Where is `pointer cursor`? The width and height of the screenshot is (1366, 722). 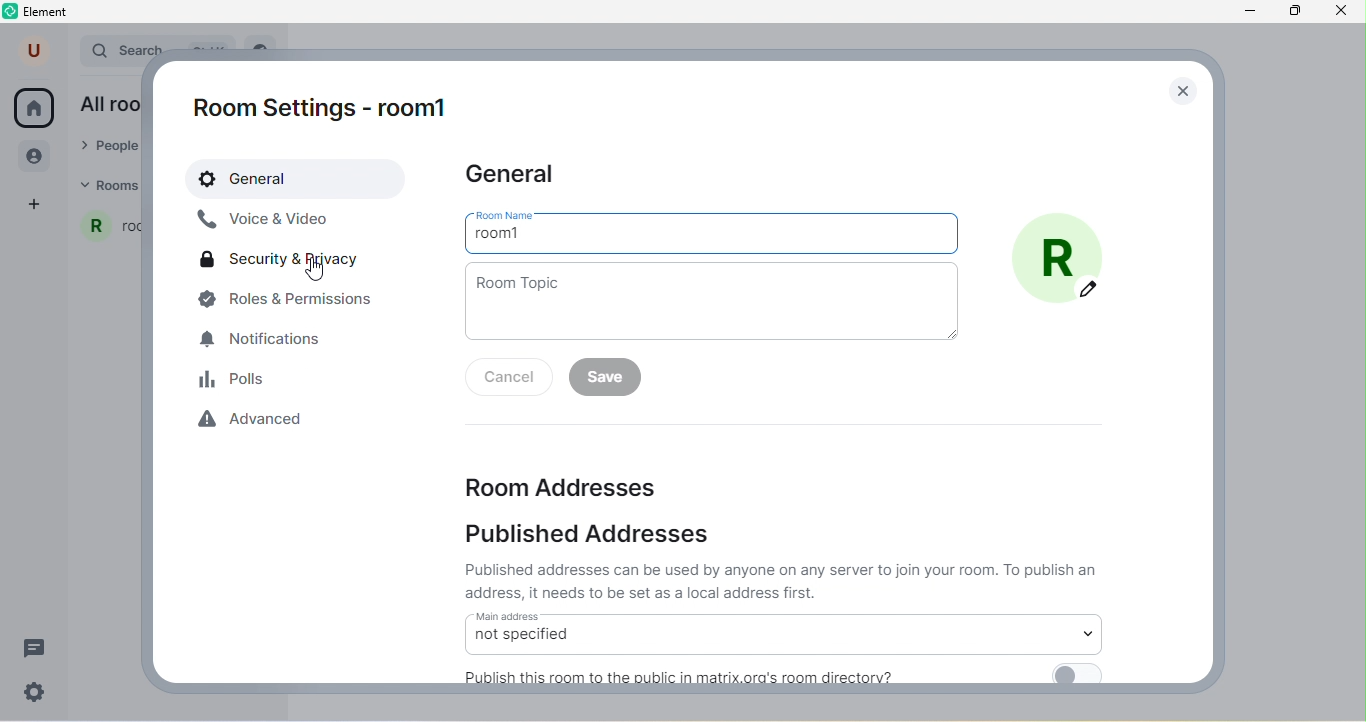 pointer cursor is located at coordinates (317, 272).